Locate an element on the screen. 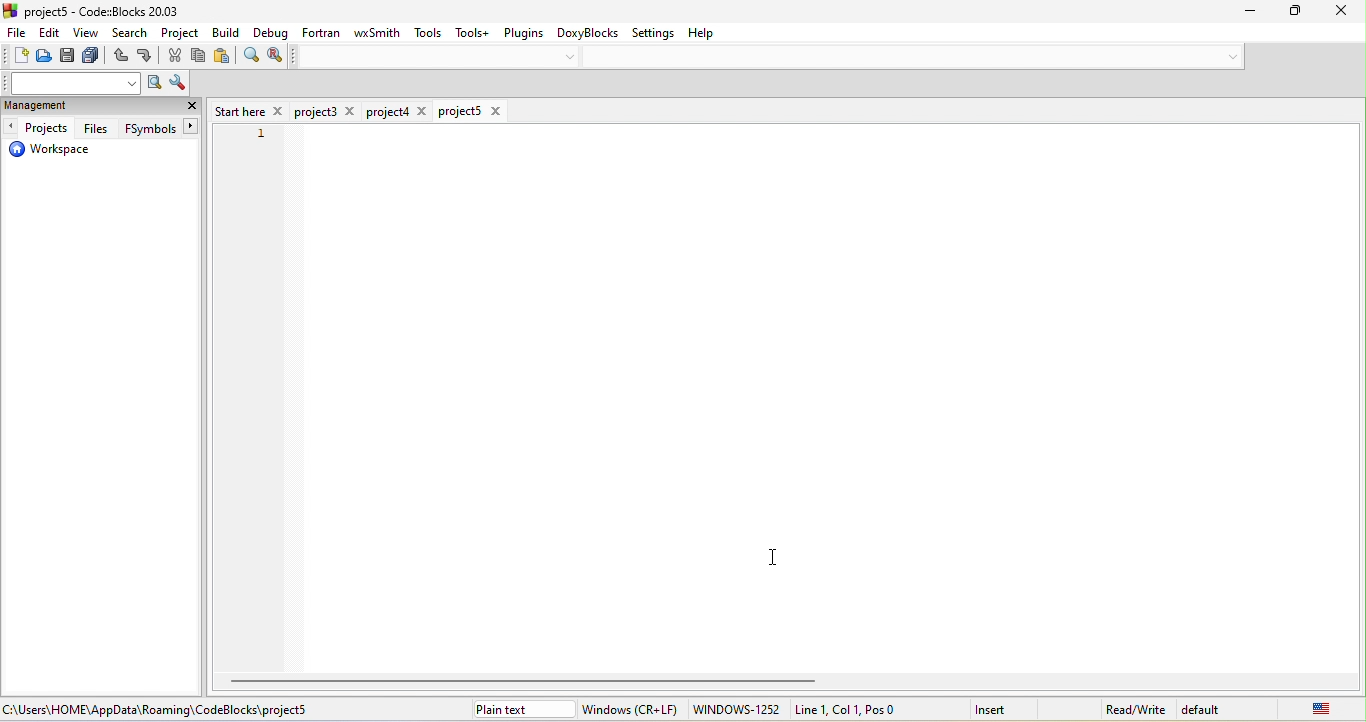 This screenshot has width=1366, height=722. tools is located at coordinates (430, 33).